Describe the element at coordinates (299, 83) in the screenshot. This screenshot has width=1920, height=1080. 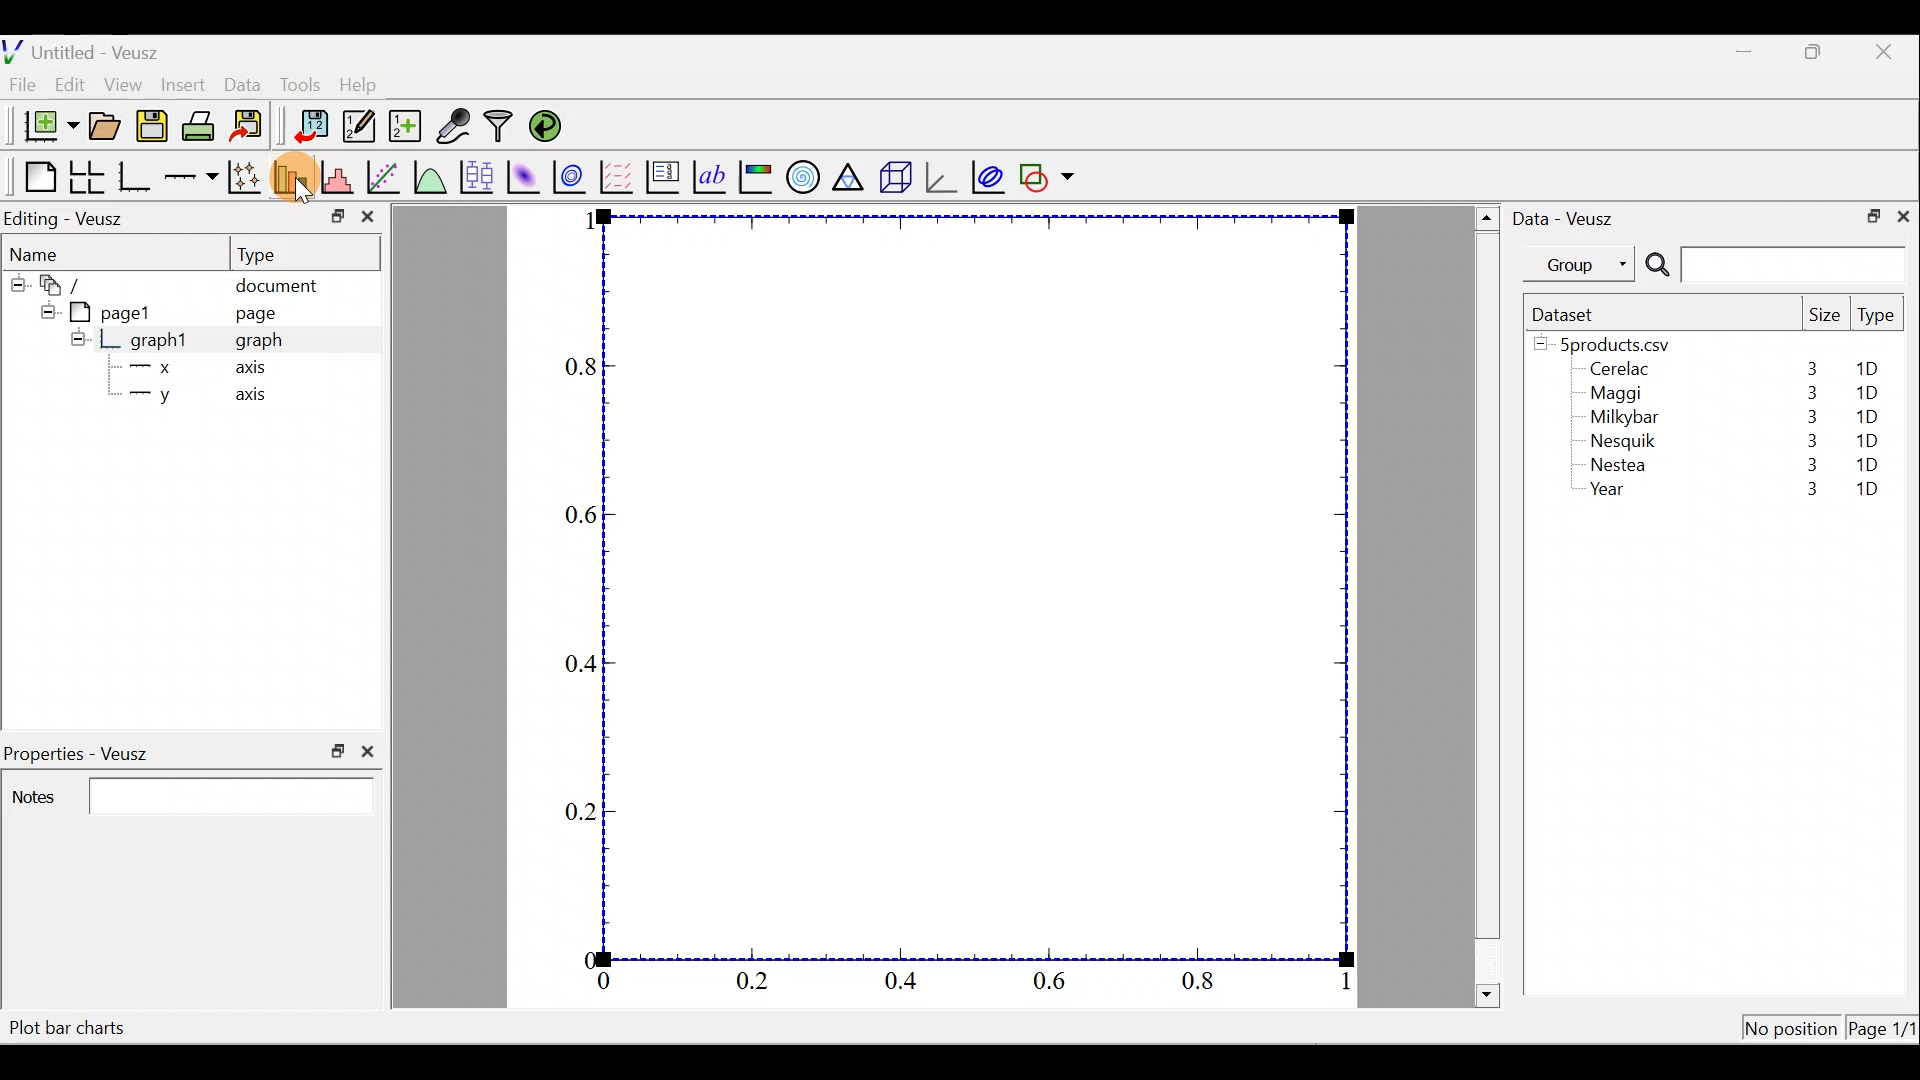
I see `Tools` at that location.